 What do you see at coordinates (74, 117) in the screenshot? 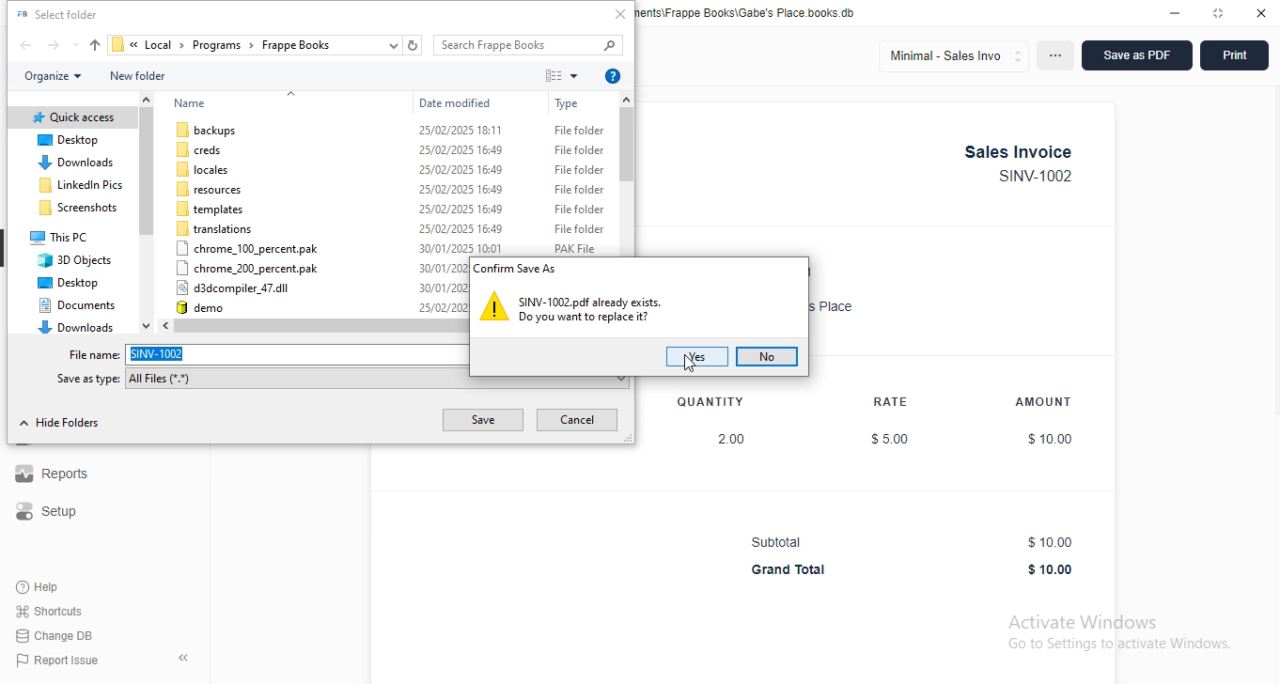
I see `quick access` at bounding box center [74, 117].